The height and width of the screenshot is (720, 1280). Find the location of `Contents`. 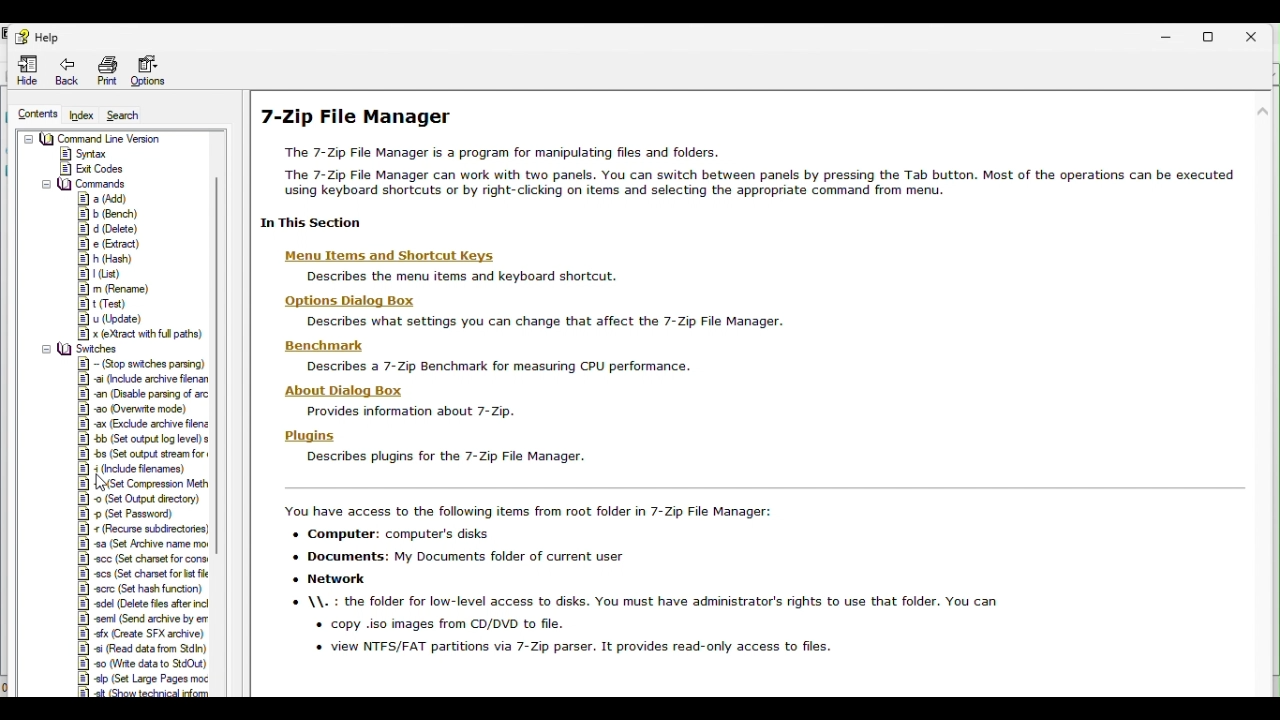

Contents is located at coordinates (34, 114).